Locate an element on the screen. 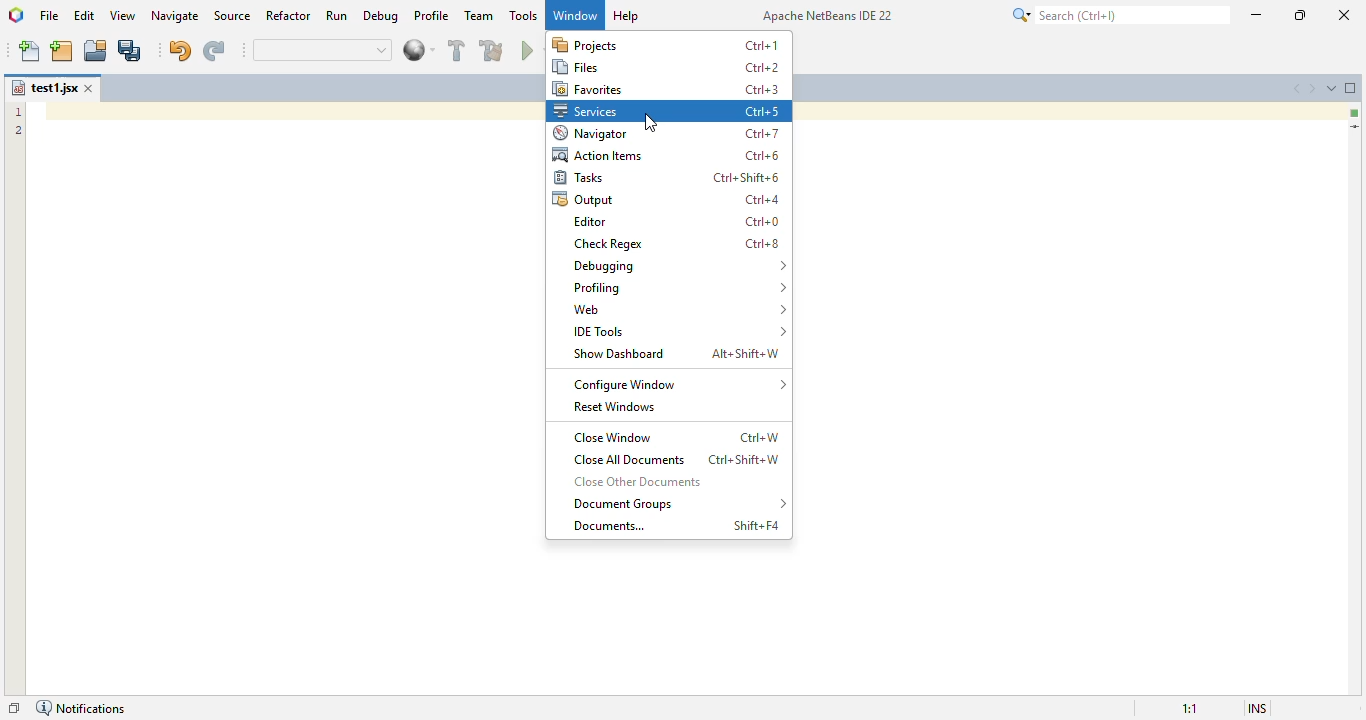 The width and height of the screenshot is (1366, 720). open project is located at coordinates (96, 51).